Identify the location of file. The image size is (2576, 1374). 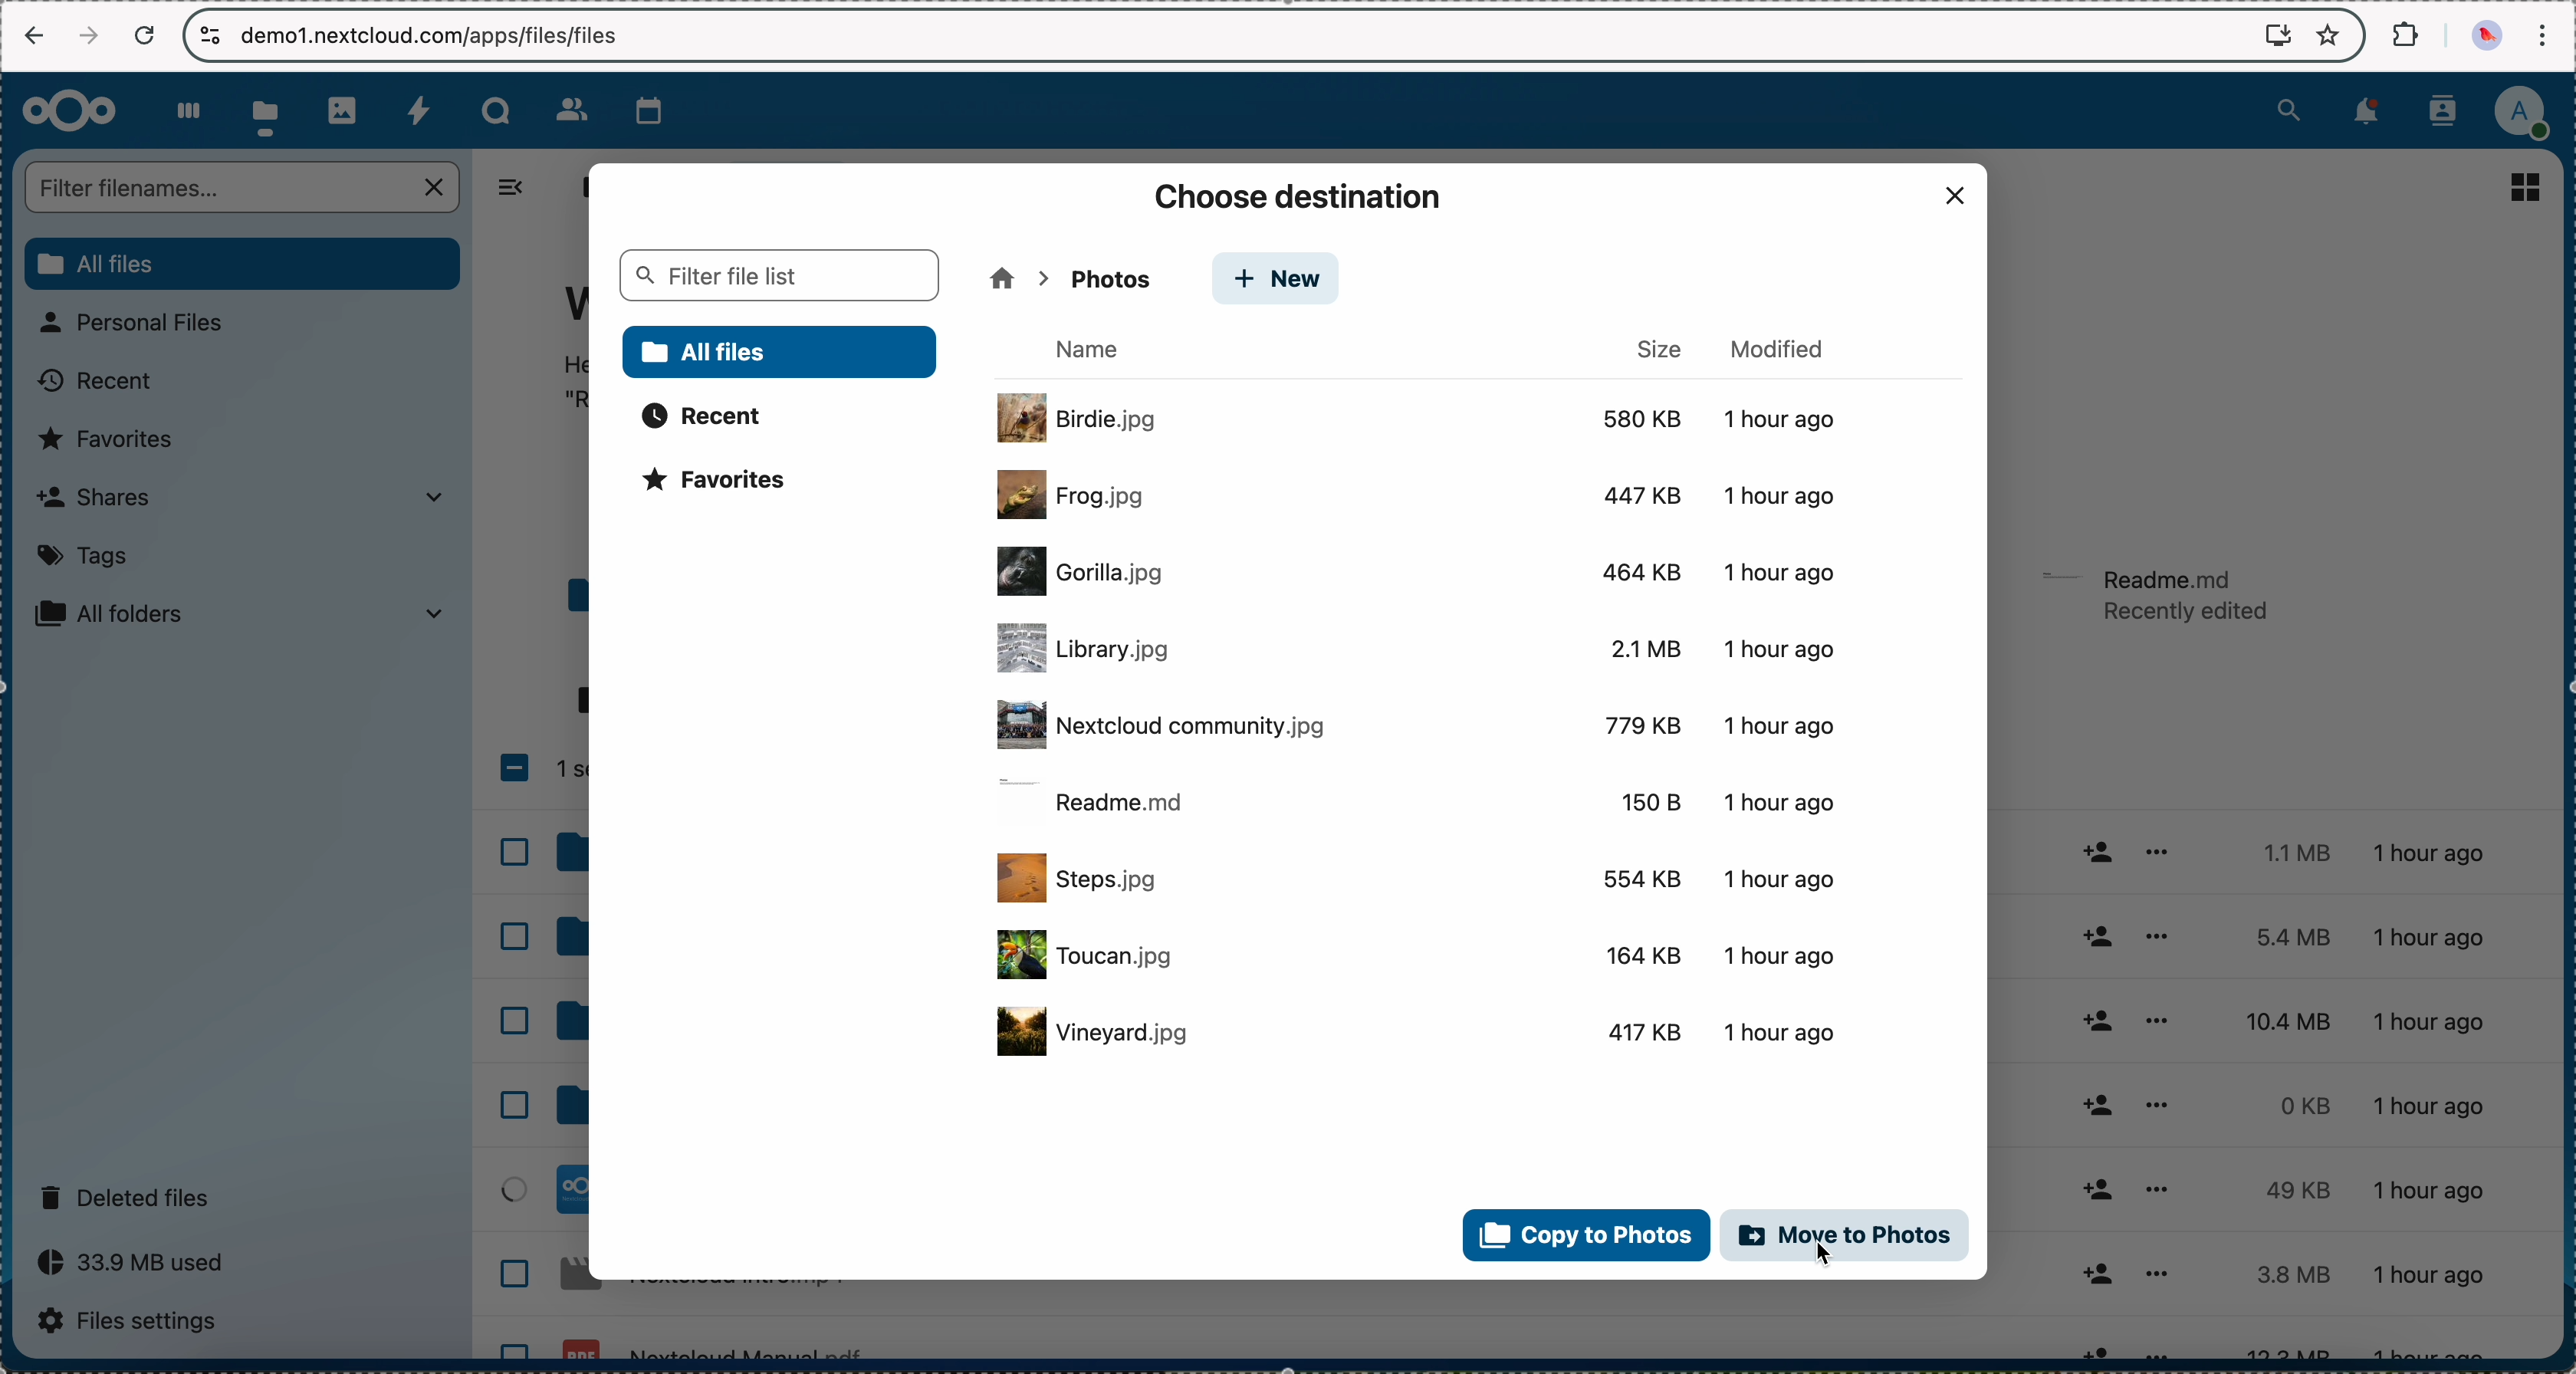
(1426, 495).